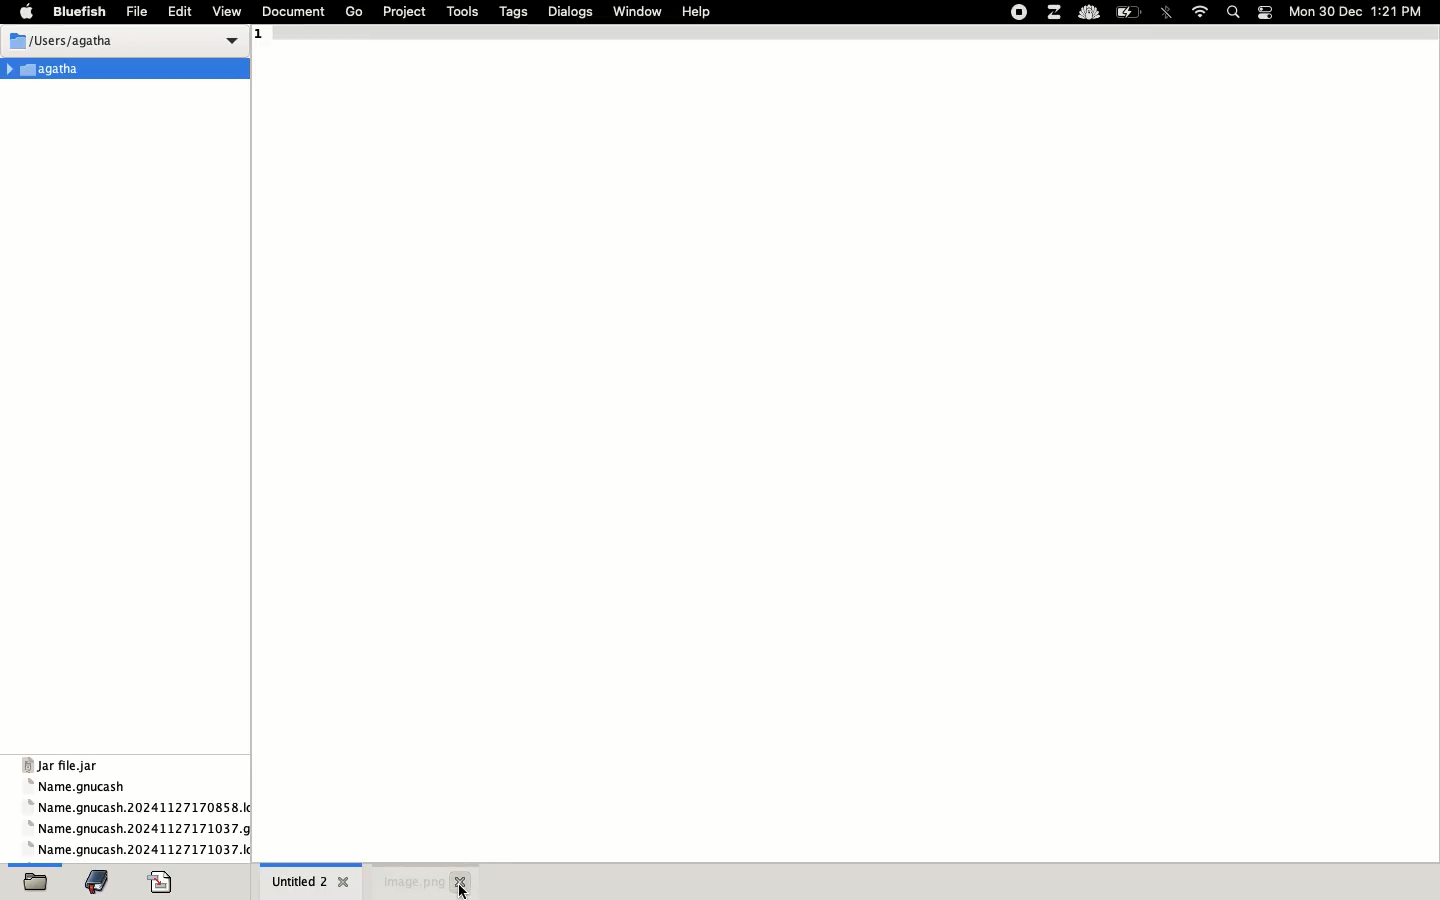 The width and height of the screenshot is (1440, 900). Describe the element at coordinates (125, 41) in the screenshot. I see `users` at that location.